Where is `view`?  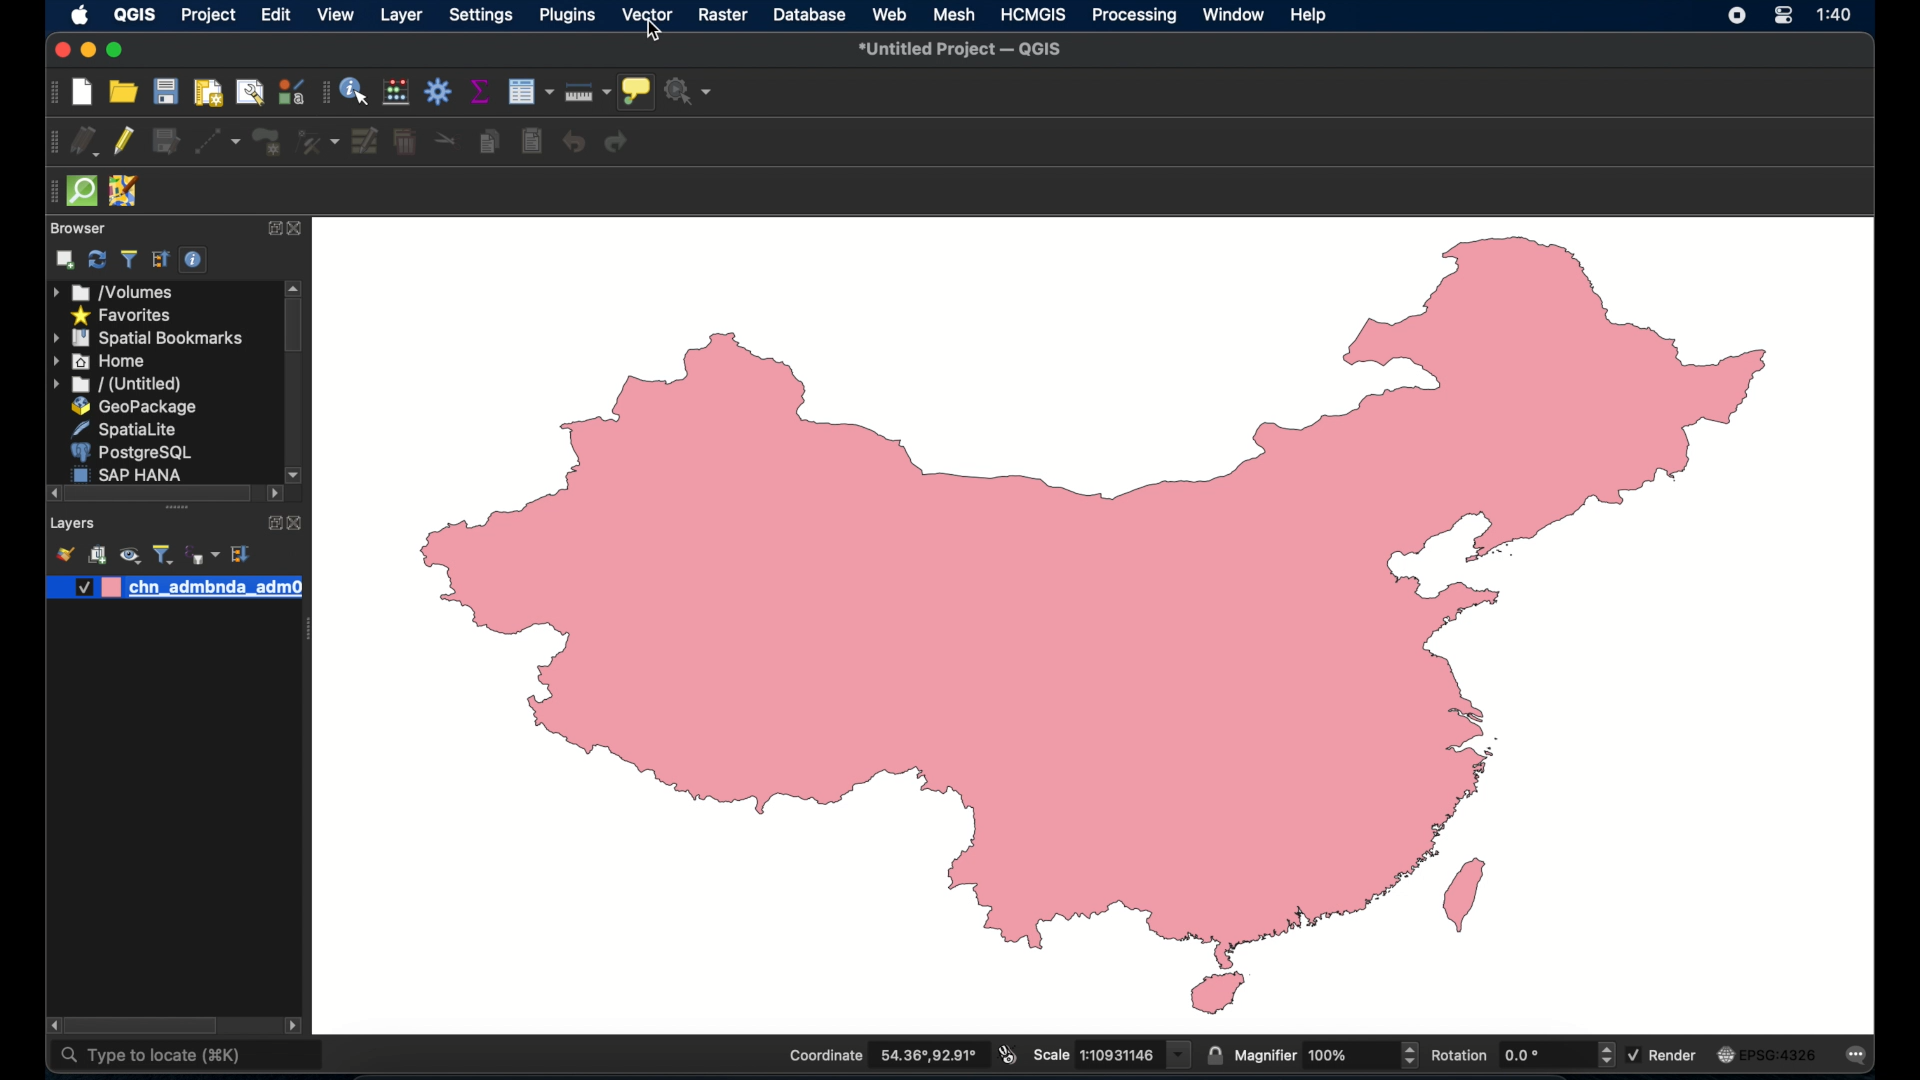
view is located at coordinates (336, 15).